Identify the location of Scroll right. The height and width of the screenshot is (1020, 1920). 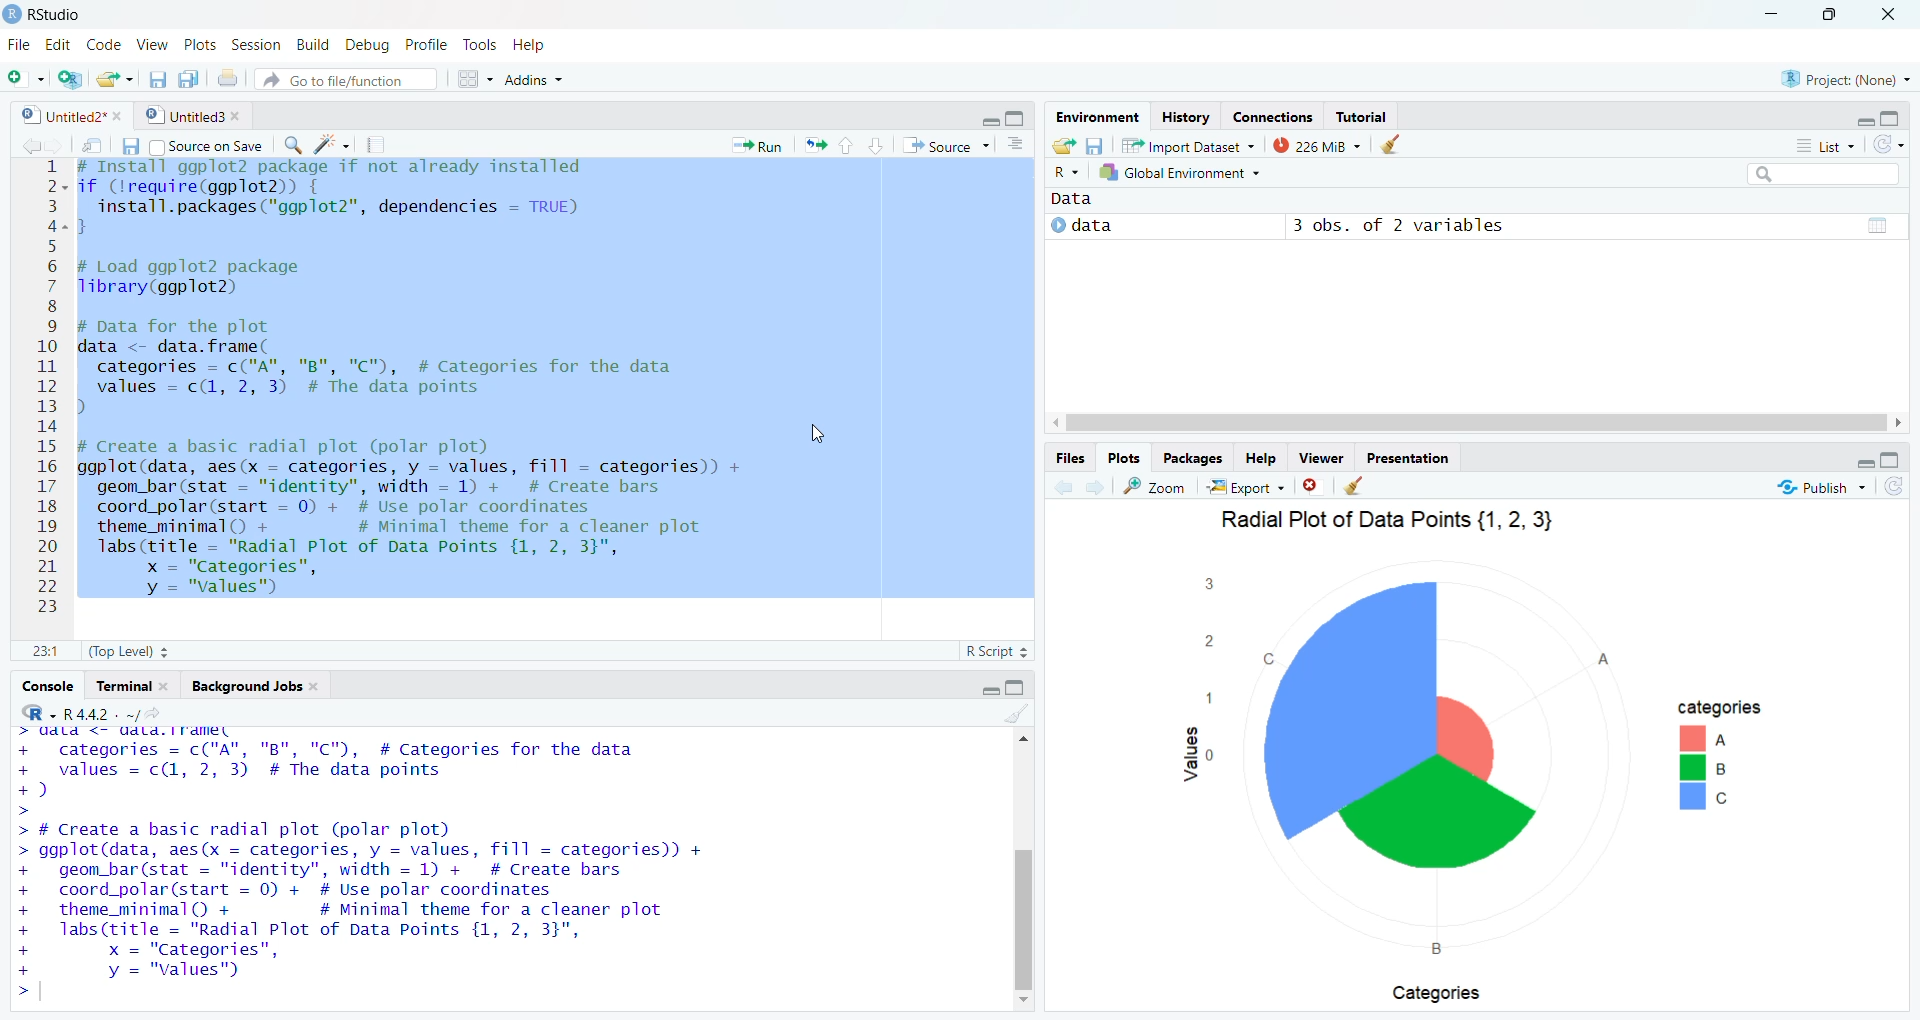
(1890, 422).